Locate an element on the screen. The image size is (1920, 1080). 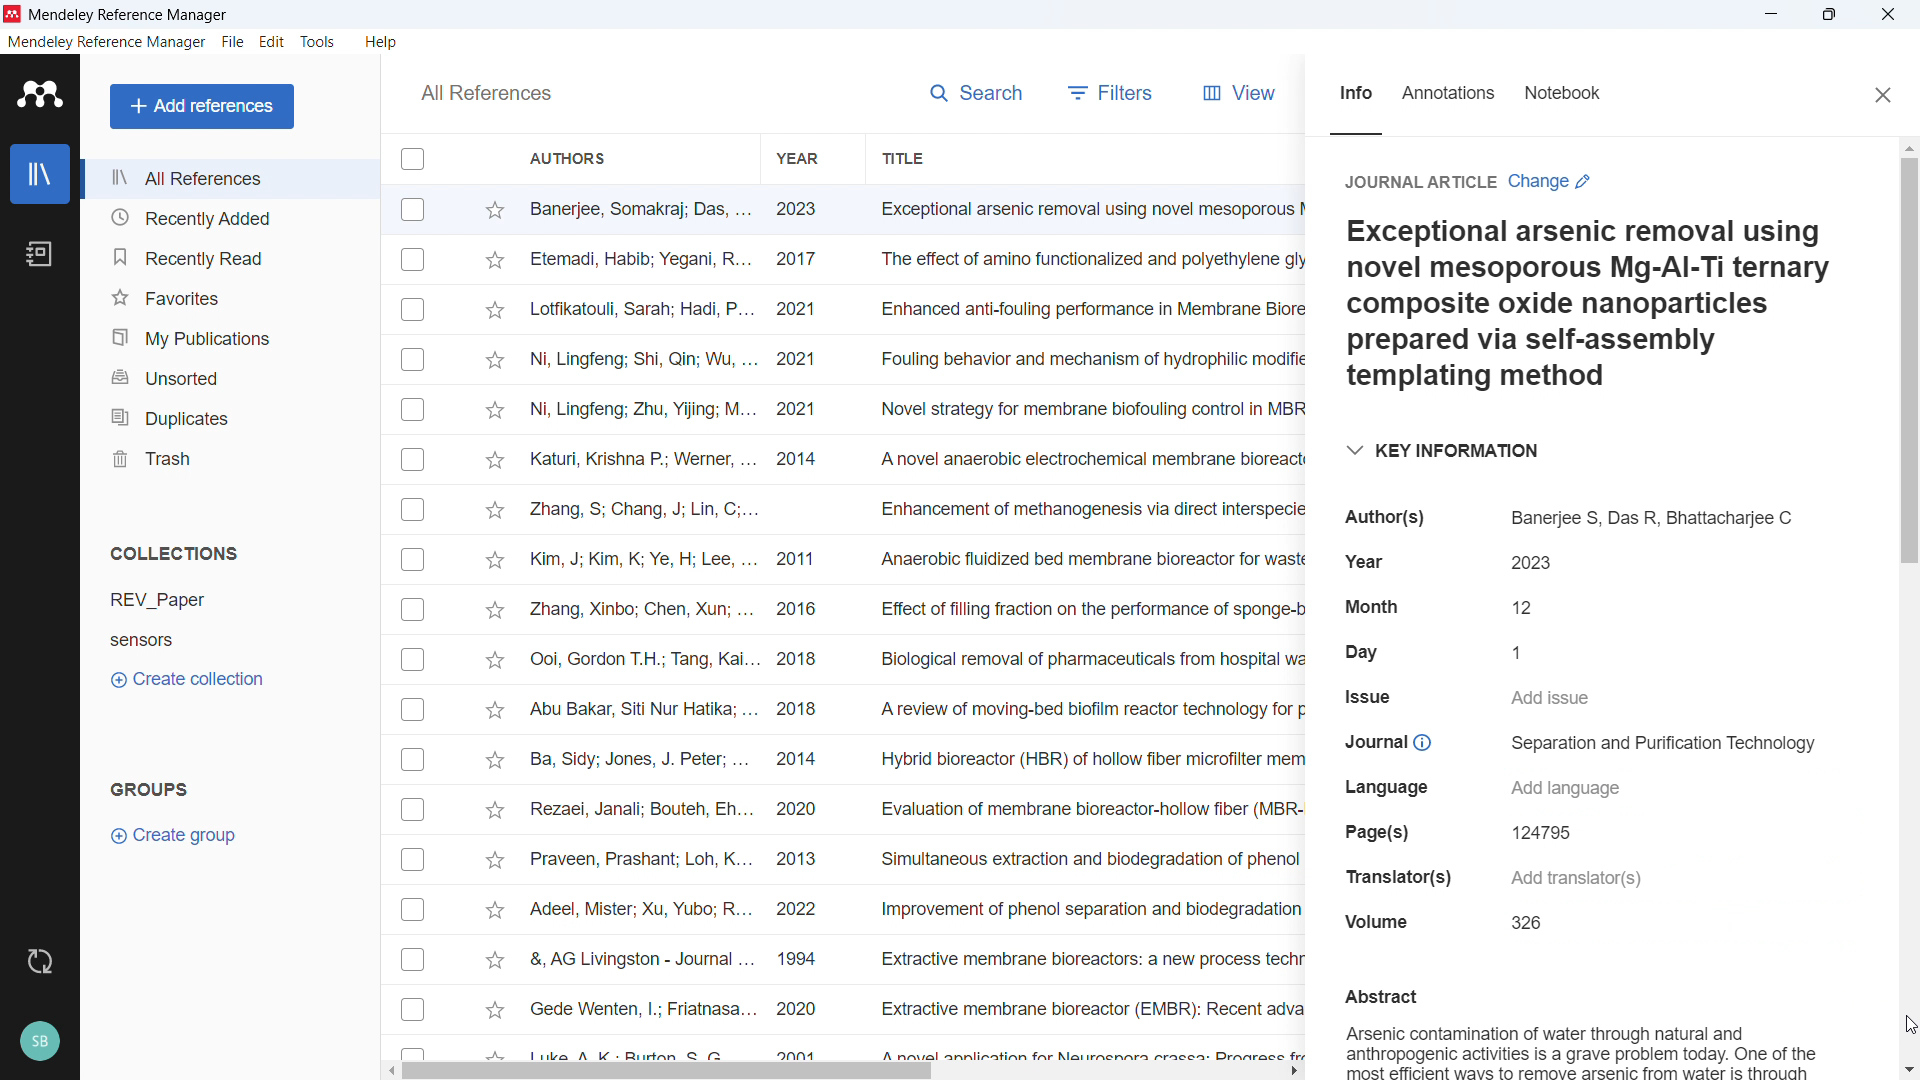
enhancement of methanogenesis via direct interspecies electron transfer bet is located at coordinates (1091, 509).